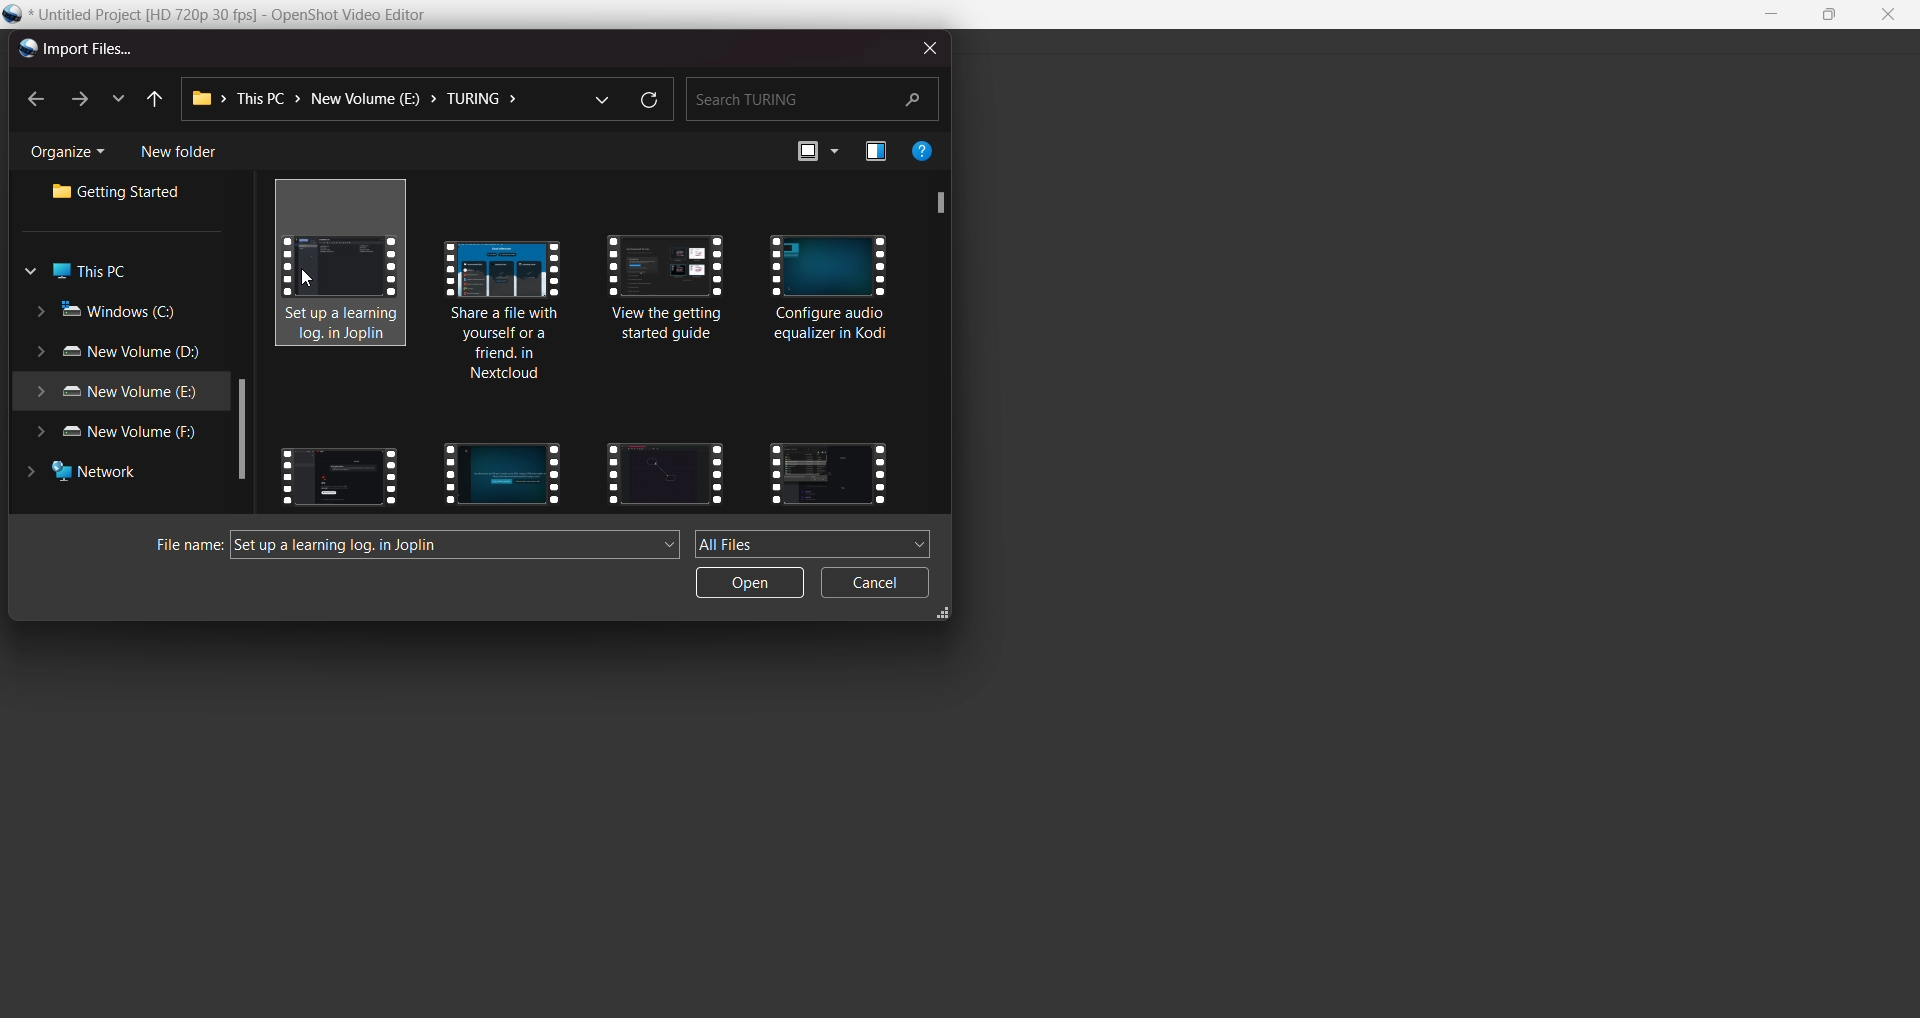  What do you see at coordinates (750, 583) in the screenshot?
I see `open` at bounding box center [750, 583].